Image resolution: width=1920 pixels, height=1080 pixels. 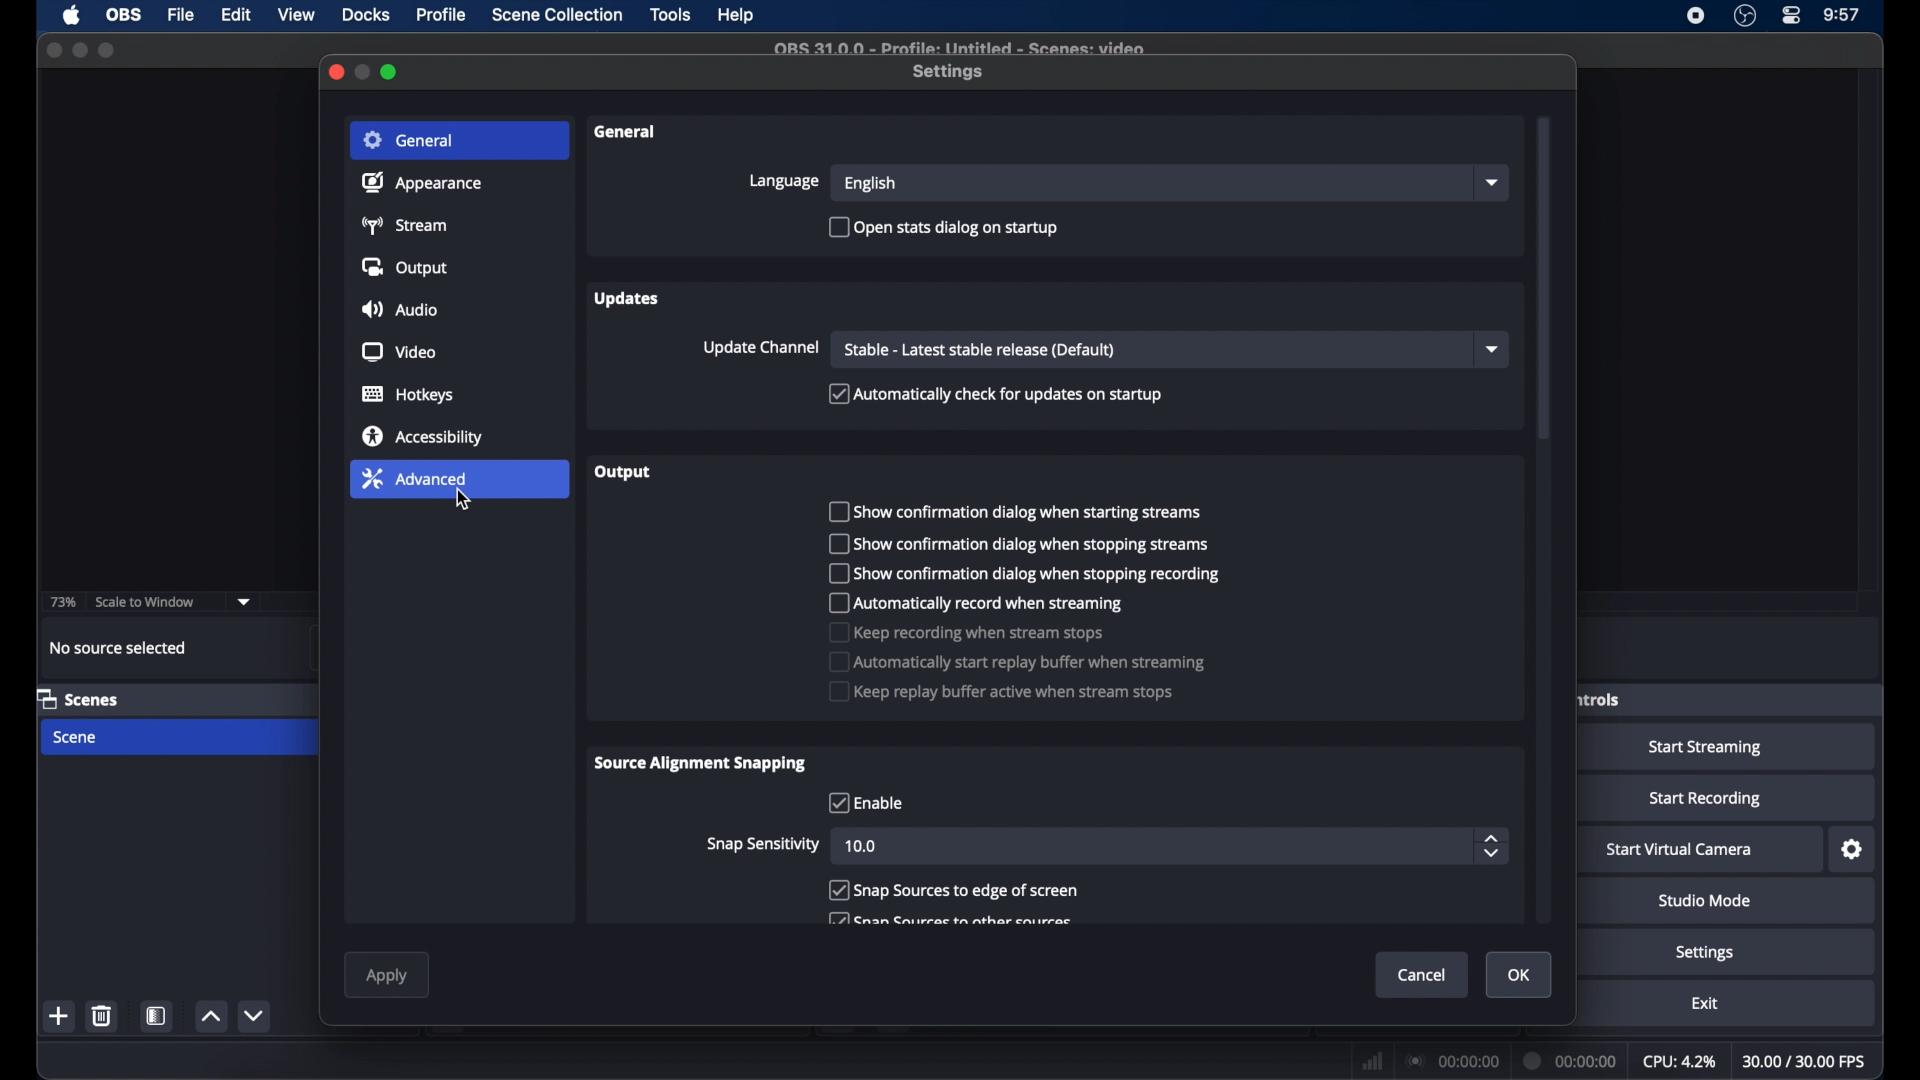 I want to click on 73%, so click(x=61, y=603).